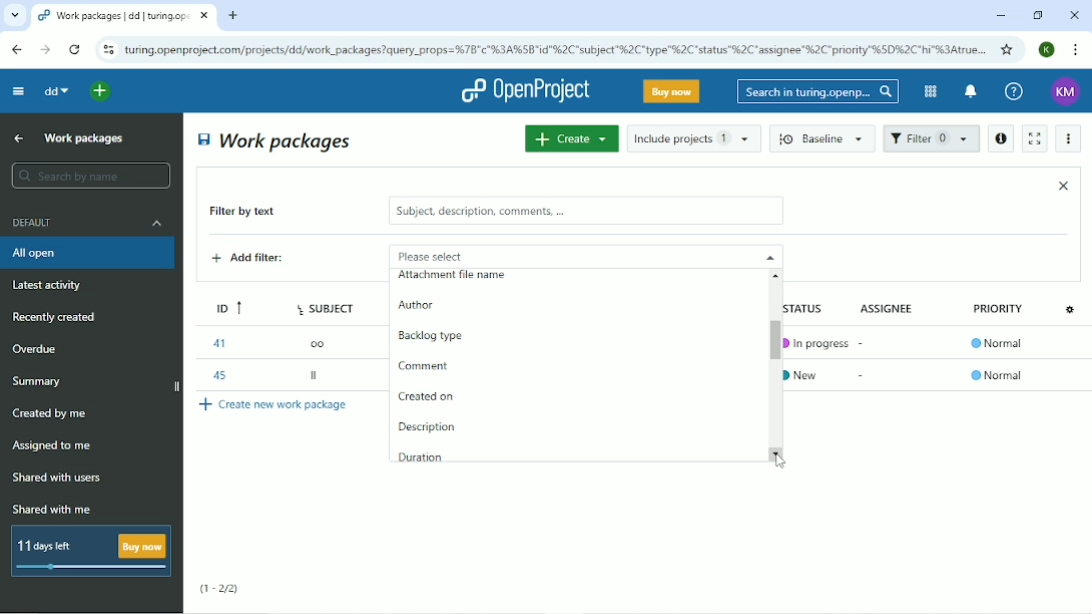 The image size is (1092, 614). I want to click on Latest activity, so click(53, 287).